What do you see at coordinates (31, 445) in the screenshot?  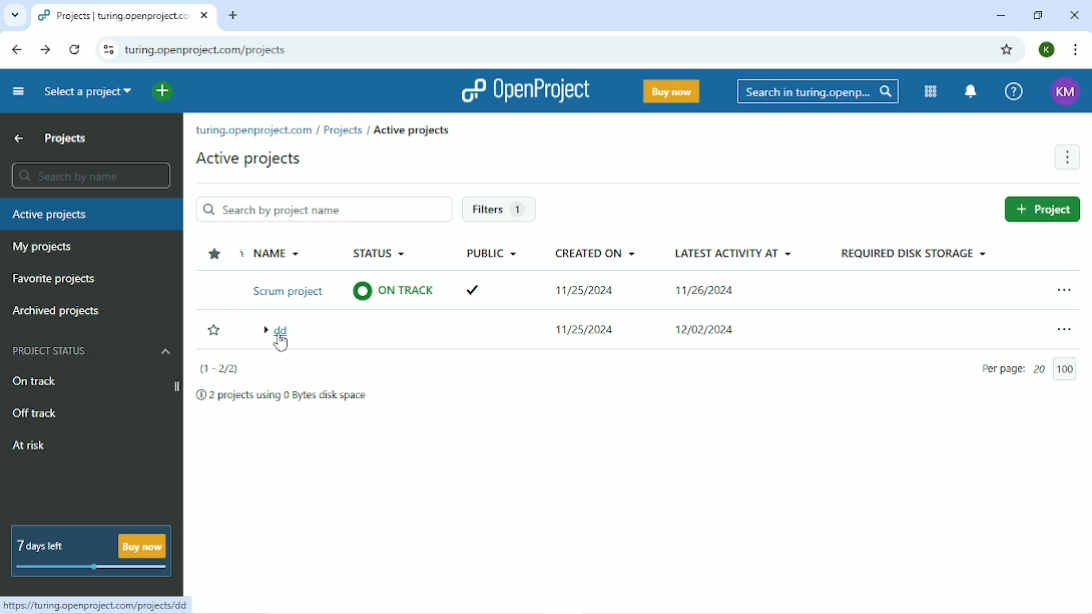 I see `At risk` at bounding box center [31, 445].